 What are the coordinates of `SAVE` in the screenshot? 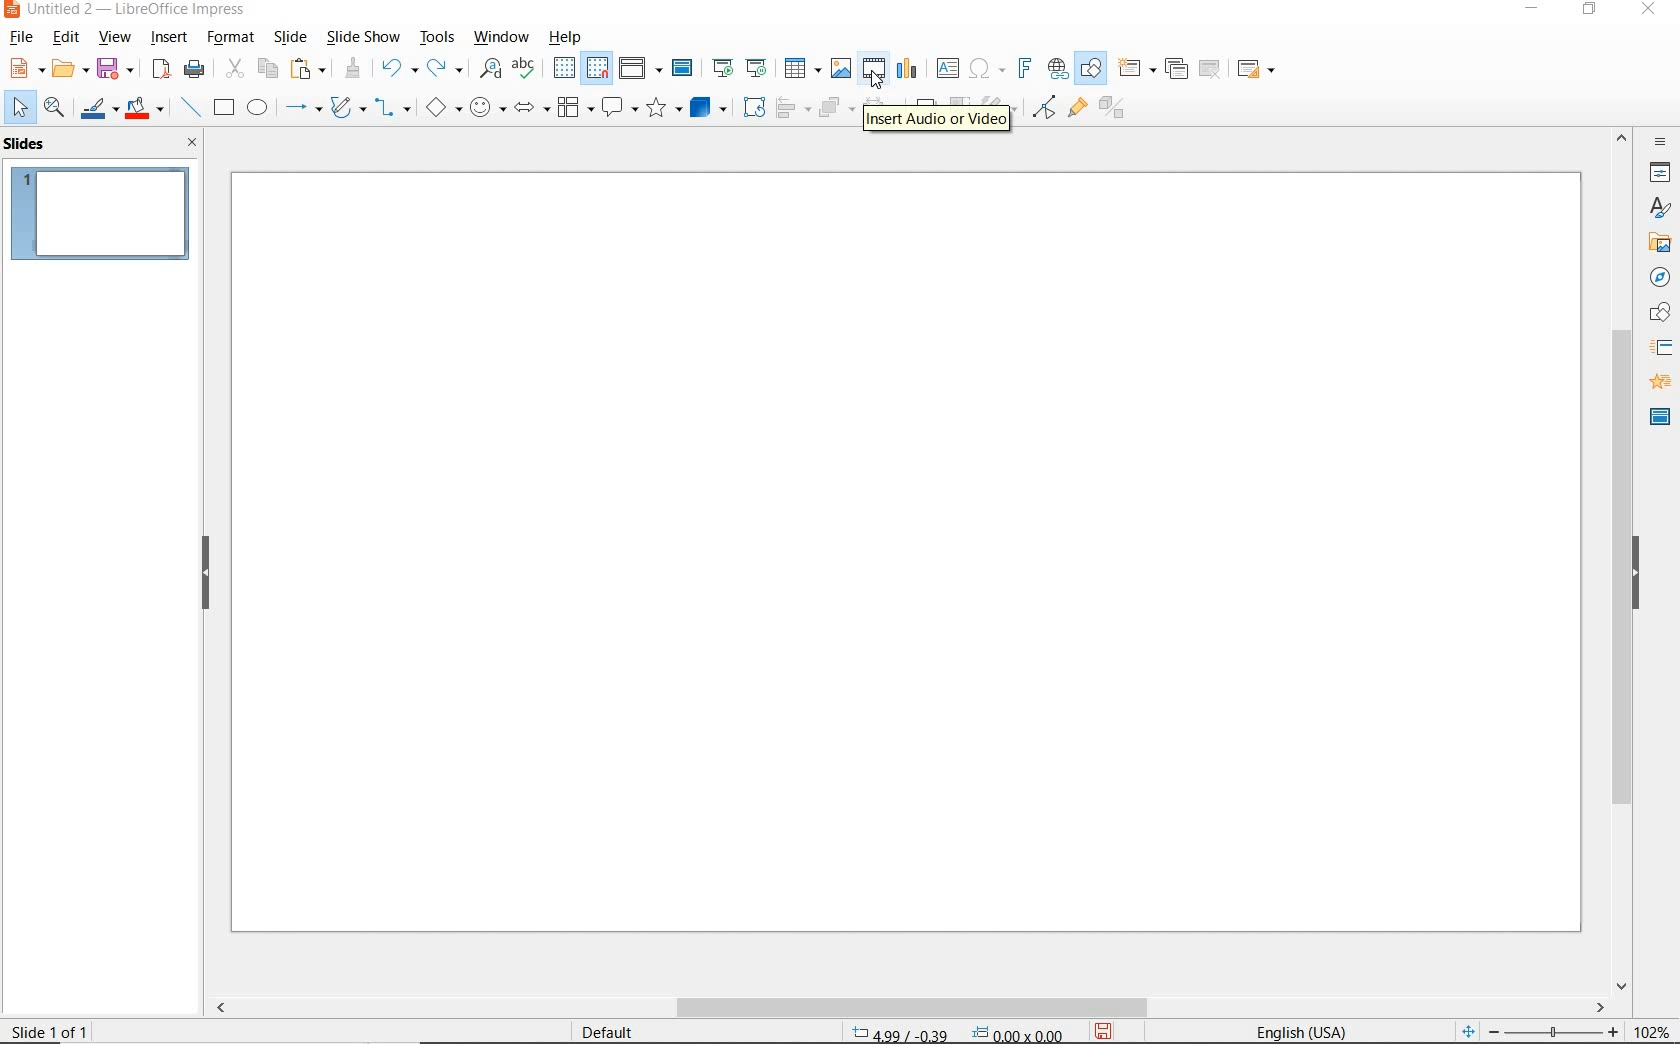 It's located at (116, 68).